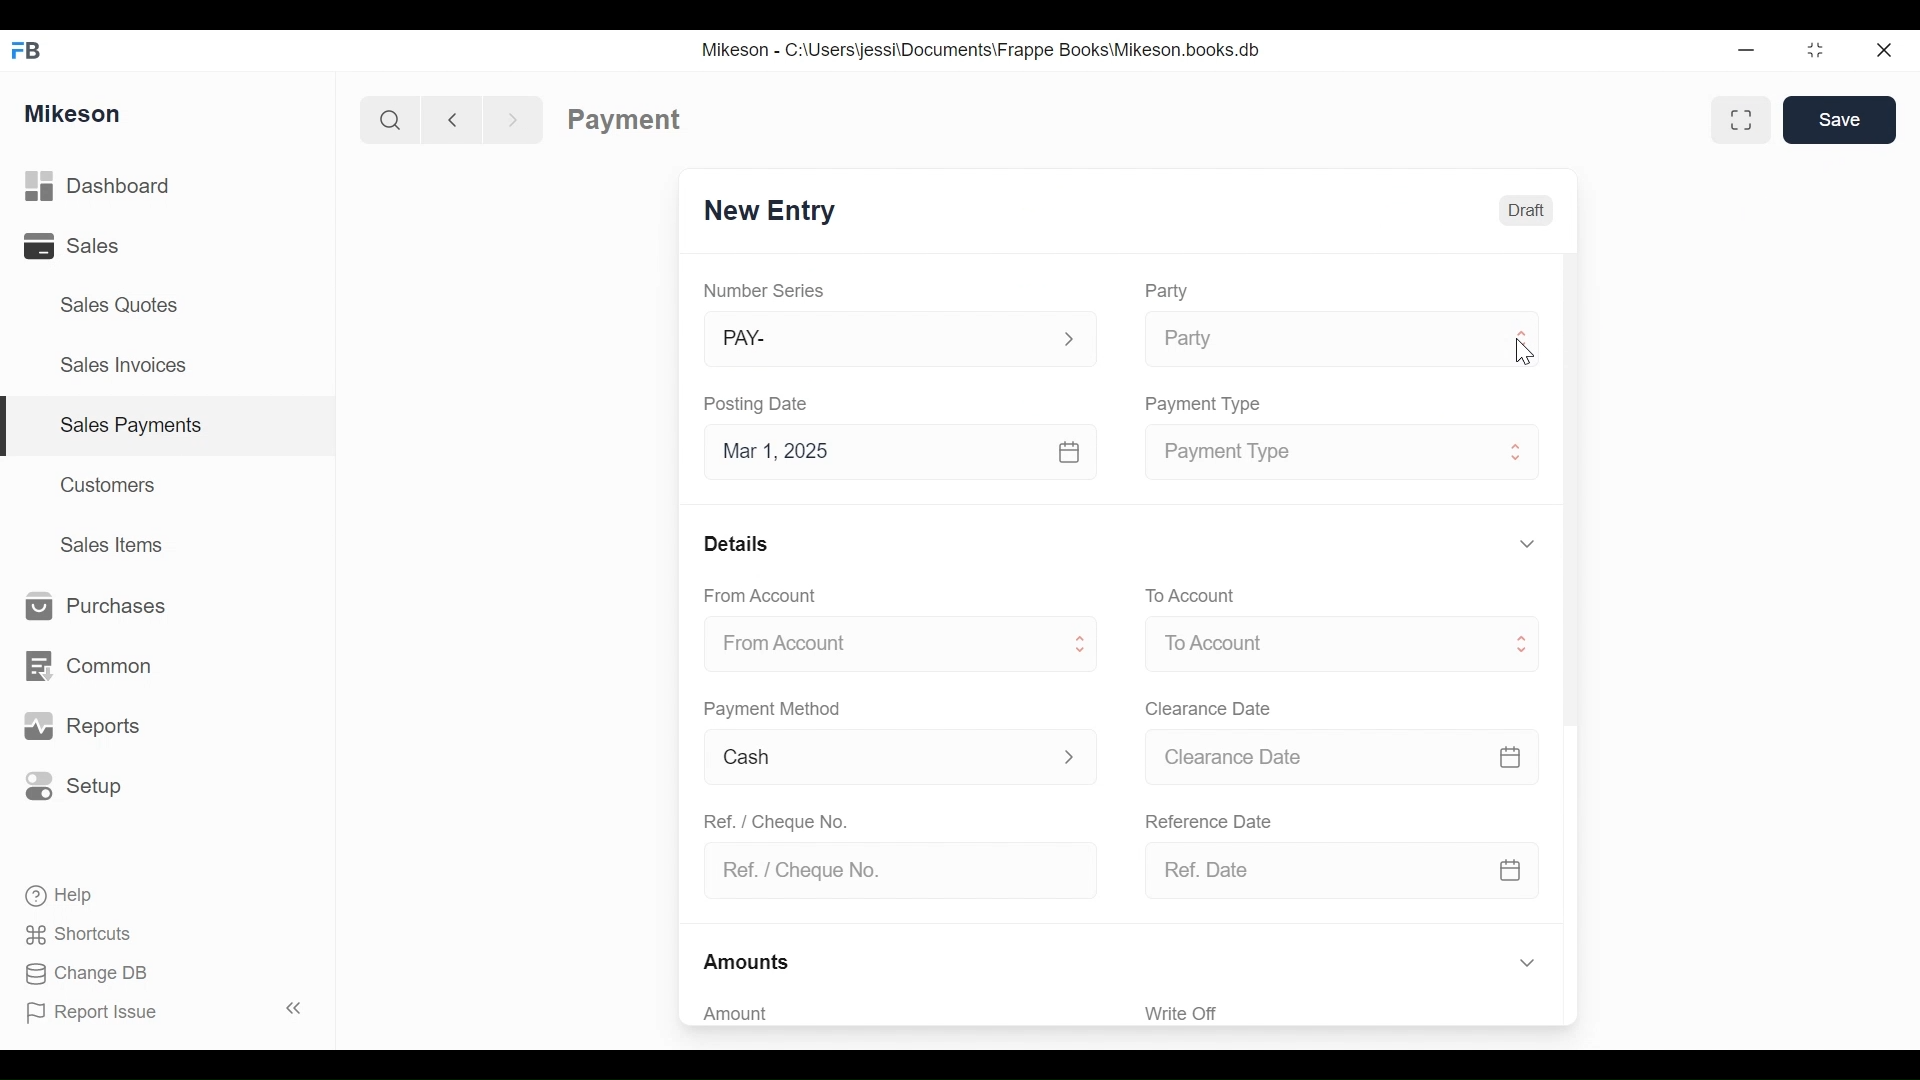 The image size is (1920, 1080). I want to click on Draft, so click(1529, 210).